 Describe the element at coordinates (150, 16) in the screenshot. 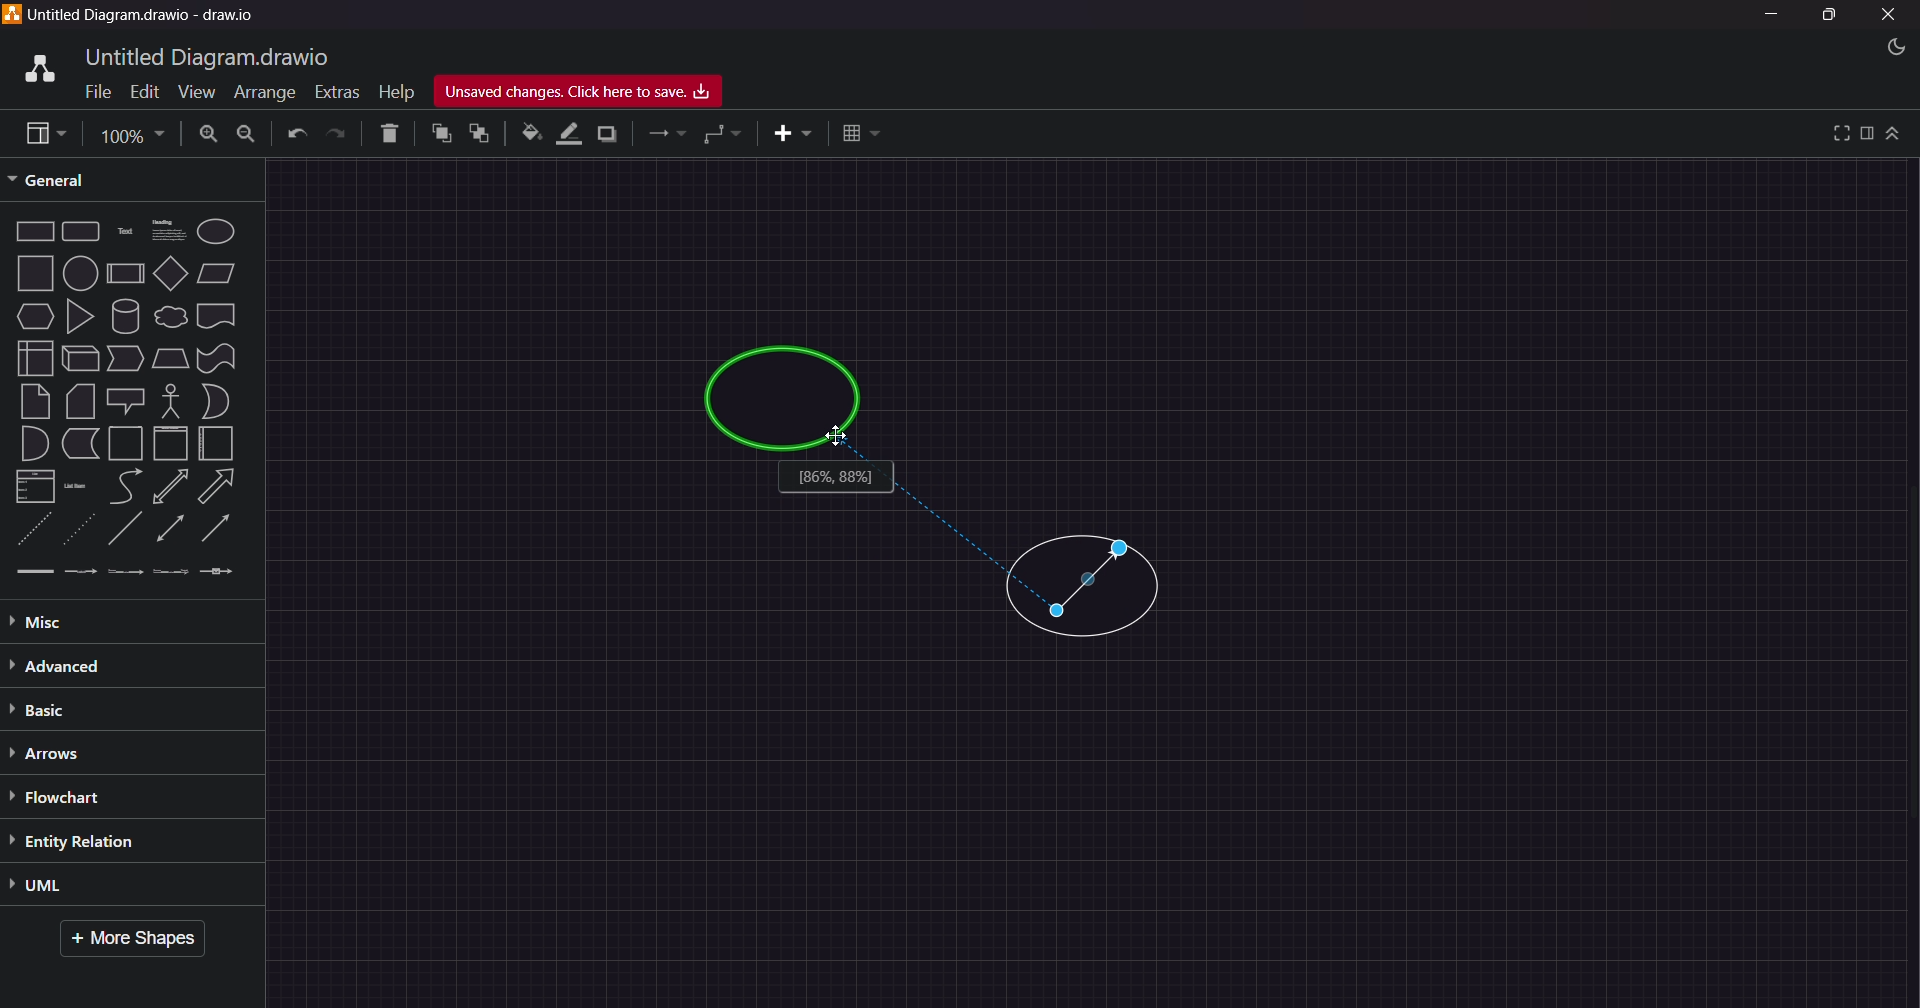

I see `Title` at that location.